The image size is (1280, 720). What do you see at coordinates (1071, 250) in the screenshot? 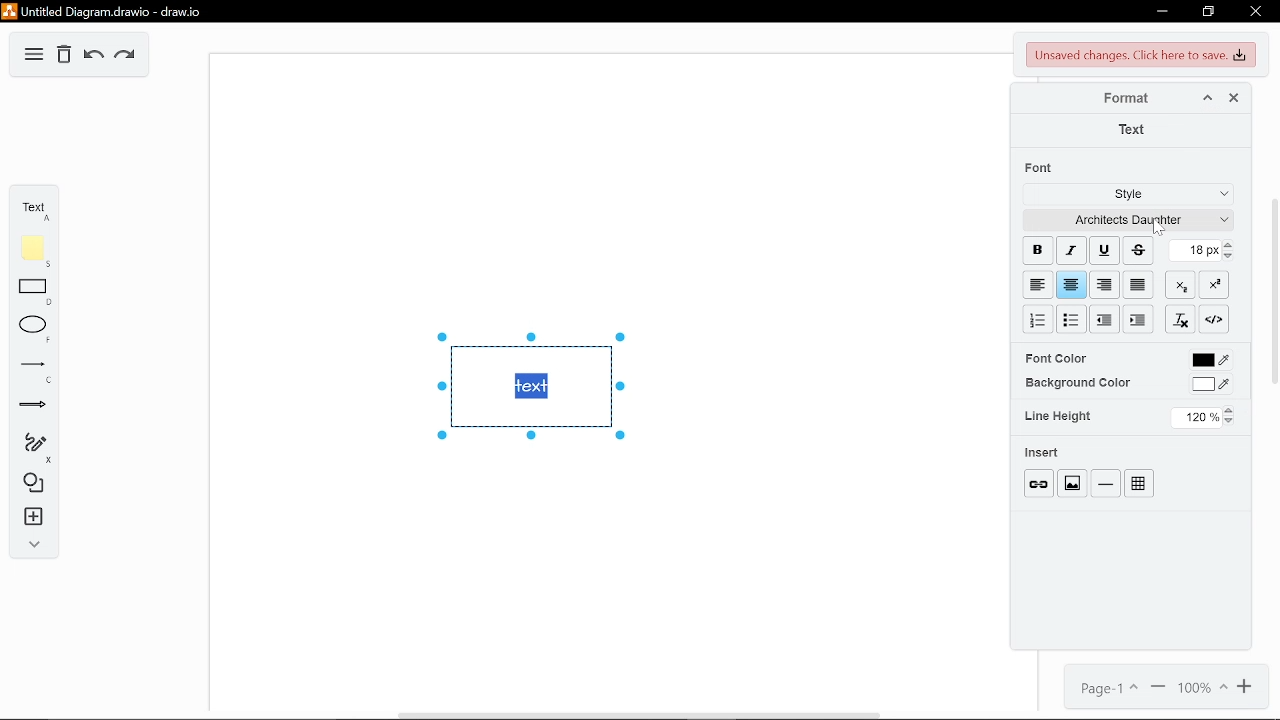
I see `italic` at bounding box center [1071, 250].